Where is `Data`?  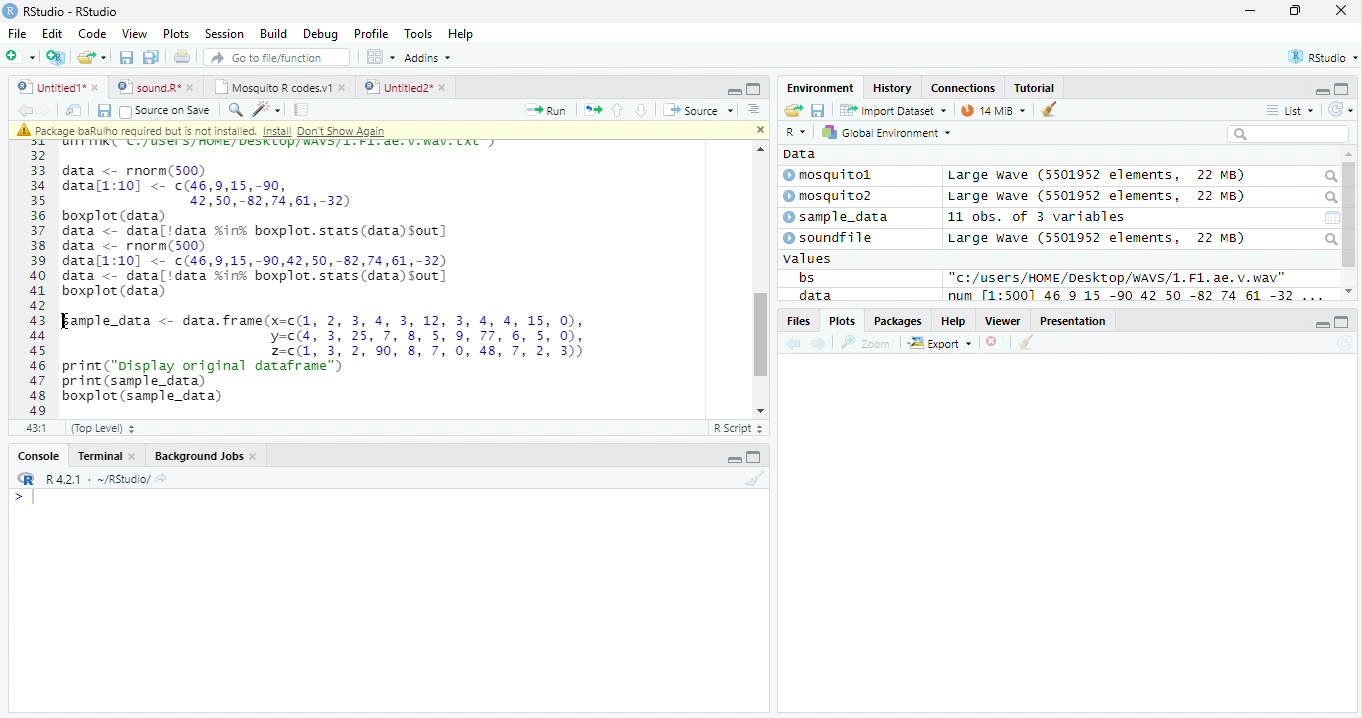
Data is located at coordinates (800, 154).